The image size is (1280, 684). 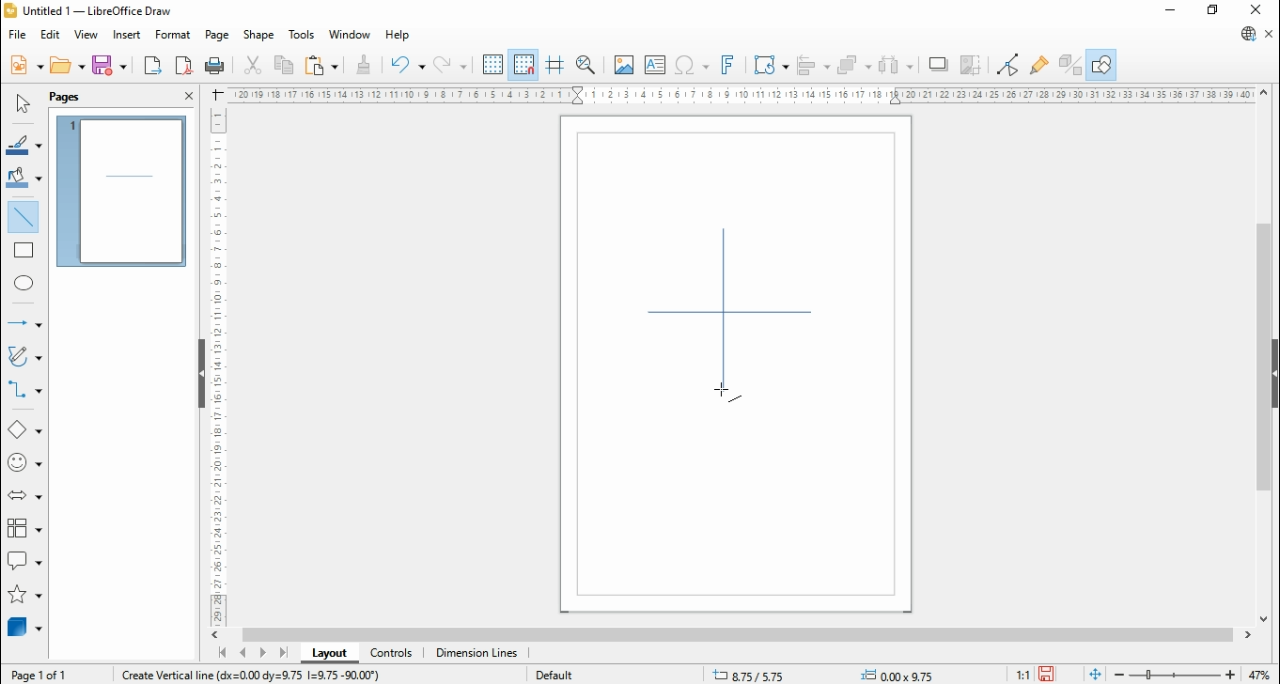 I want to click on clone formatting, so click(x=362, y=64).